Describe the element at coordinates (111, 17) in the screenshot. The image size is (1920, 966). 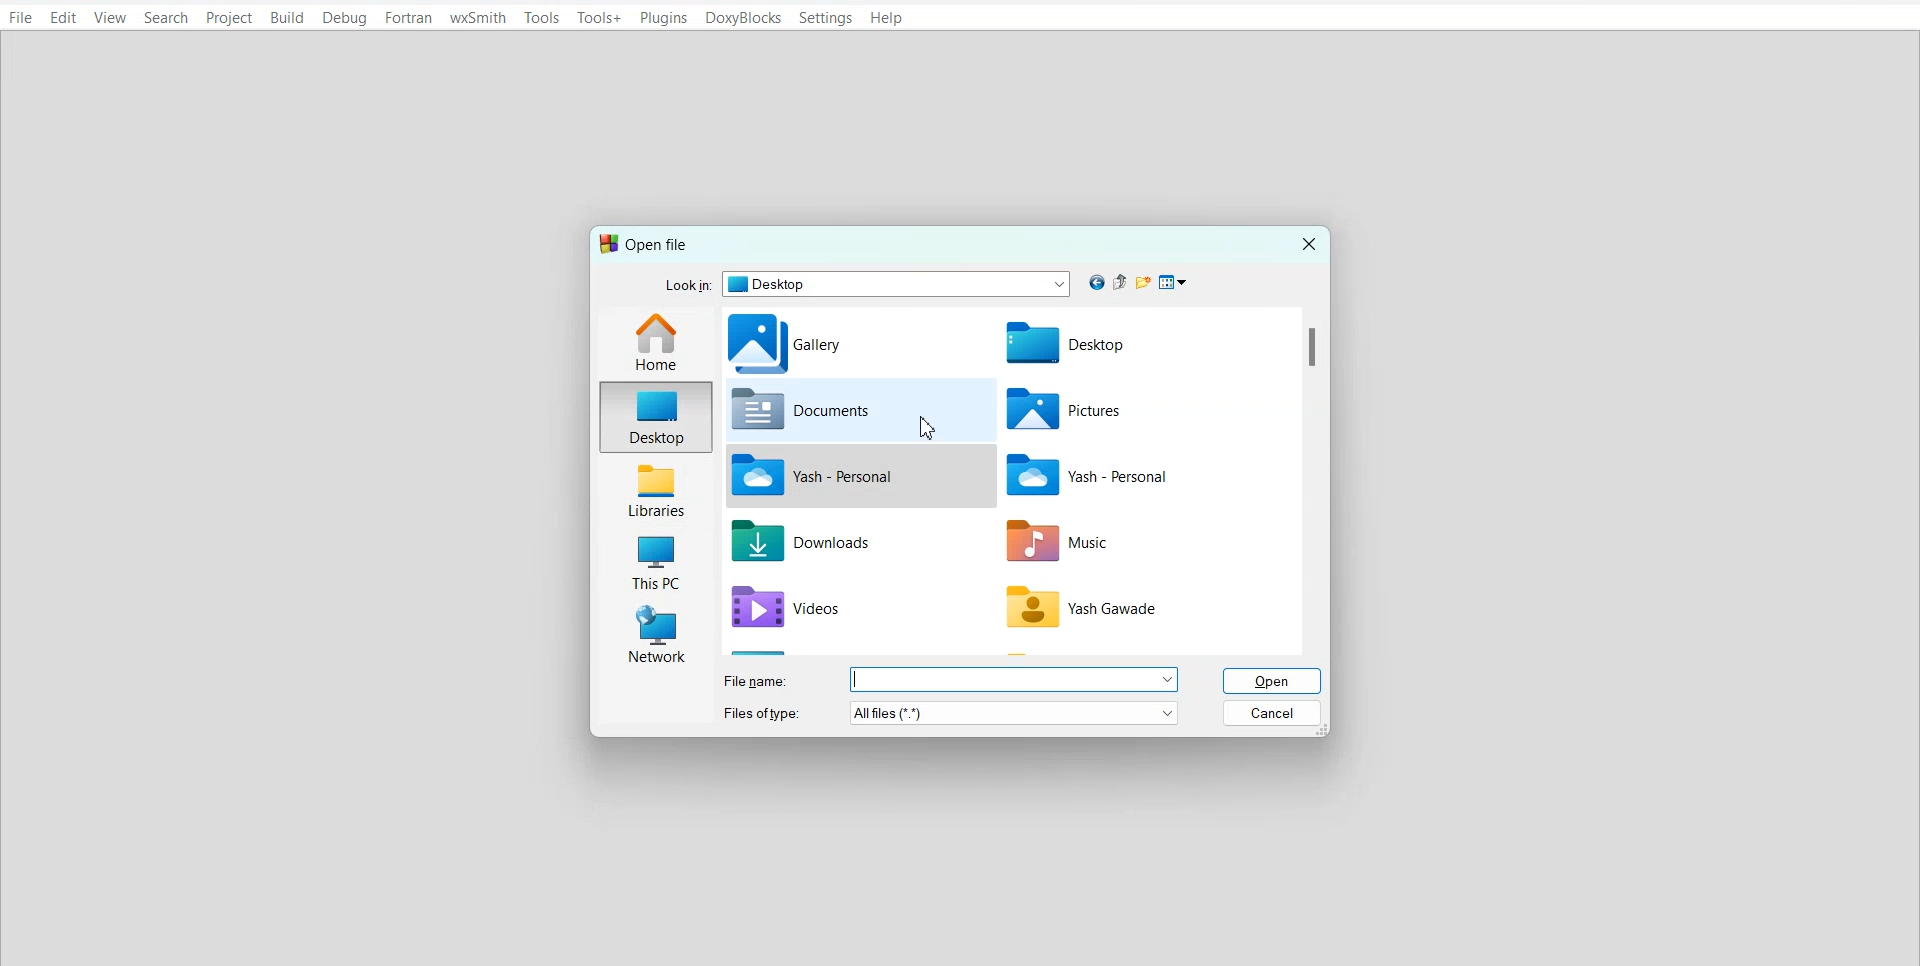
I see `View` at that location.